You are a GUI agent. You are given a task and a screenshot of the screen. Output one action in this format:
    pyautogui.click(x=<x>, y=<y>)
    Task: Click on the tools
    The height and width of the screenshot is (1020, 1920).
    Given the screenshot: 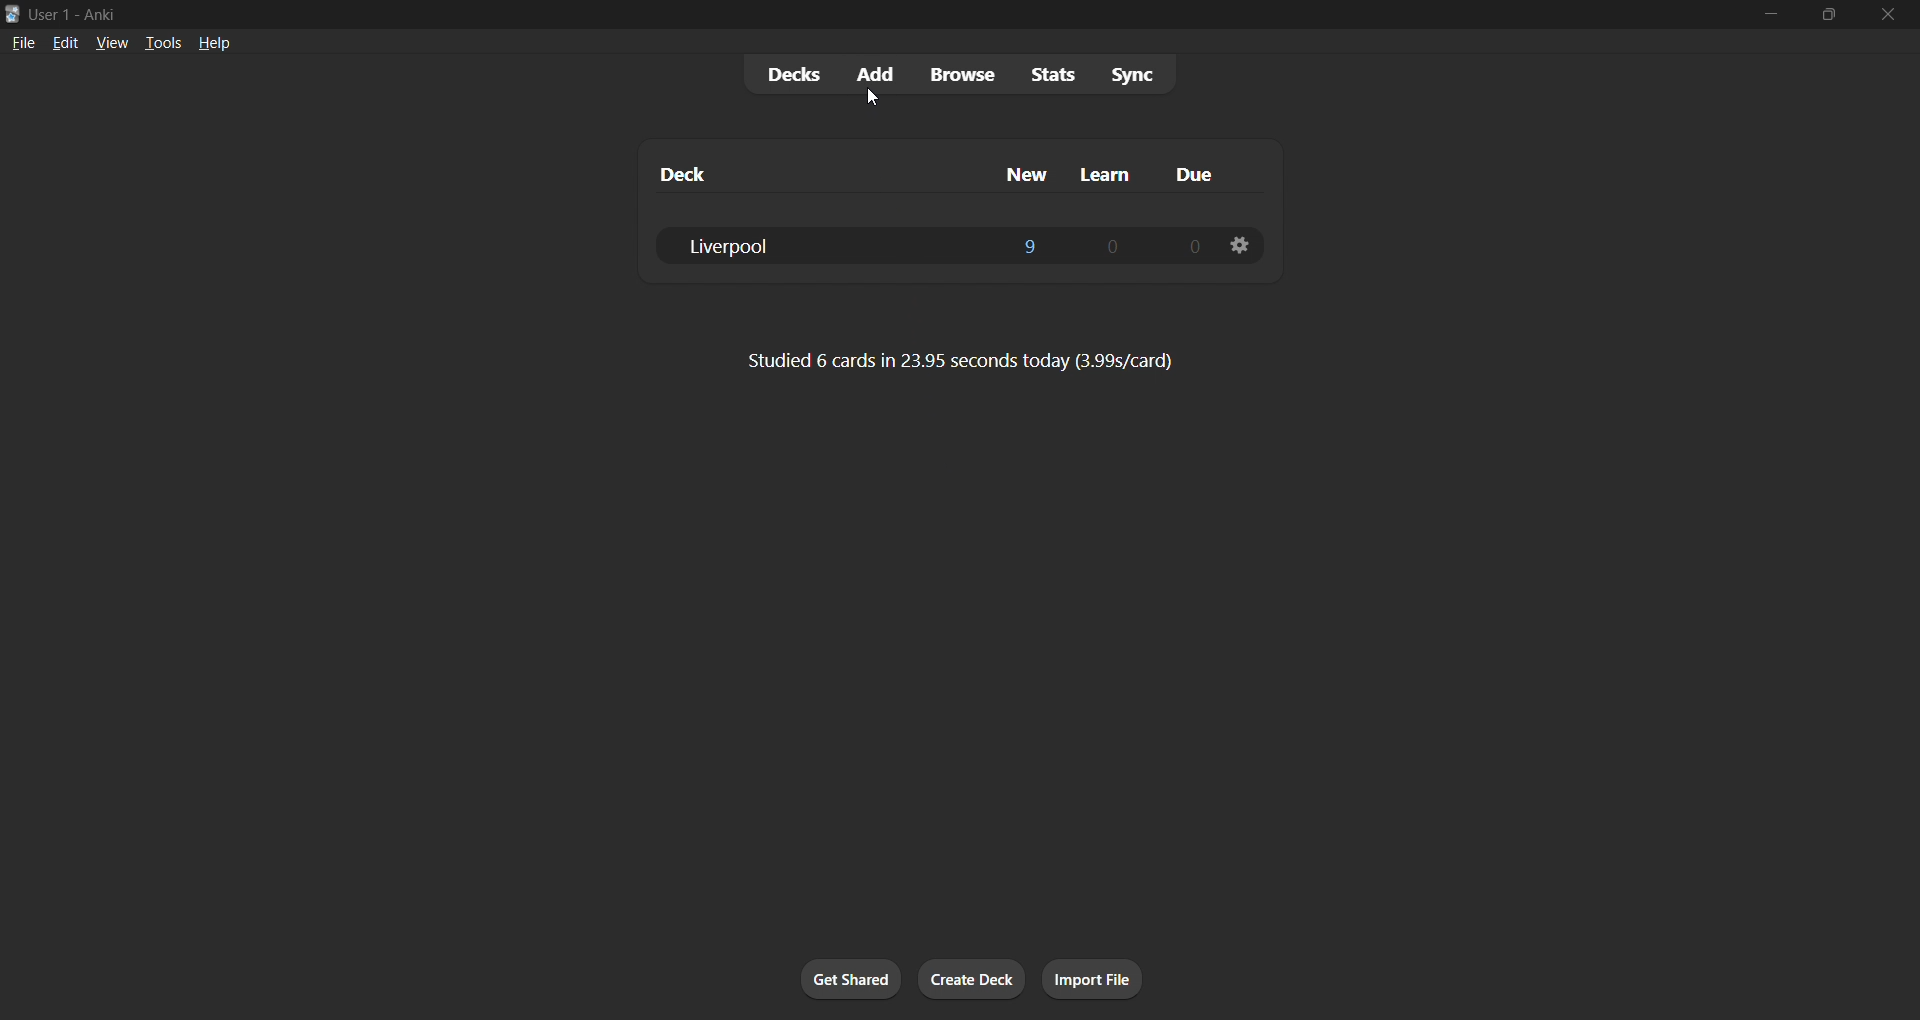 What is the action you would take?
    pyautogui.click(x=160, y=45)
    